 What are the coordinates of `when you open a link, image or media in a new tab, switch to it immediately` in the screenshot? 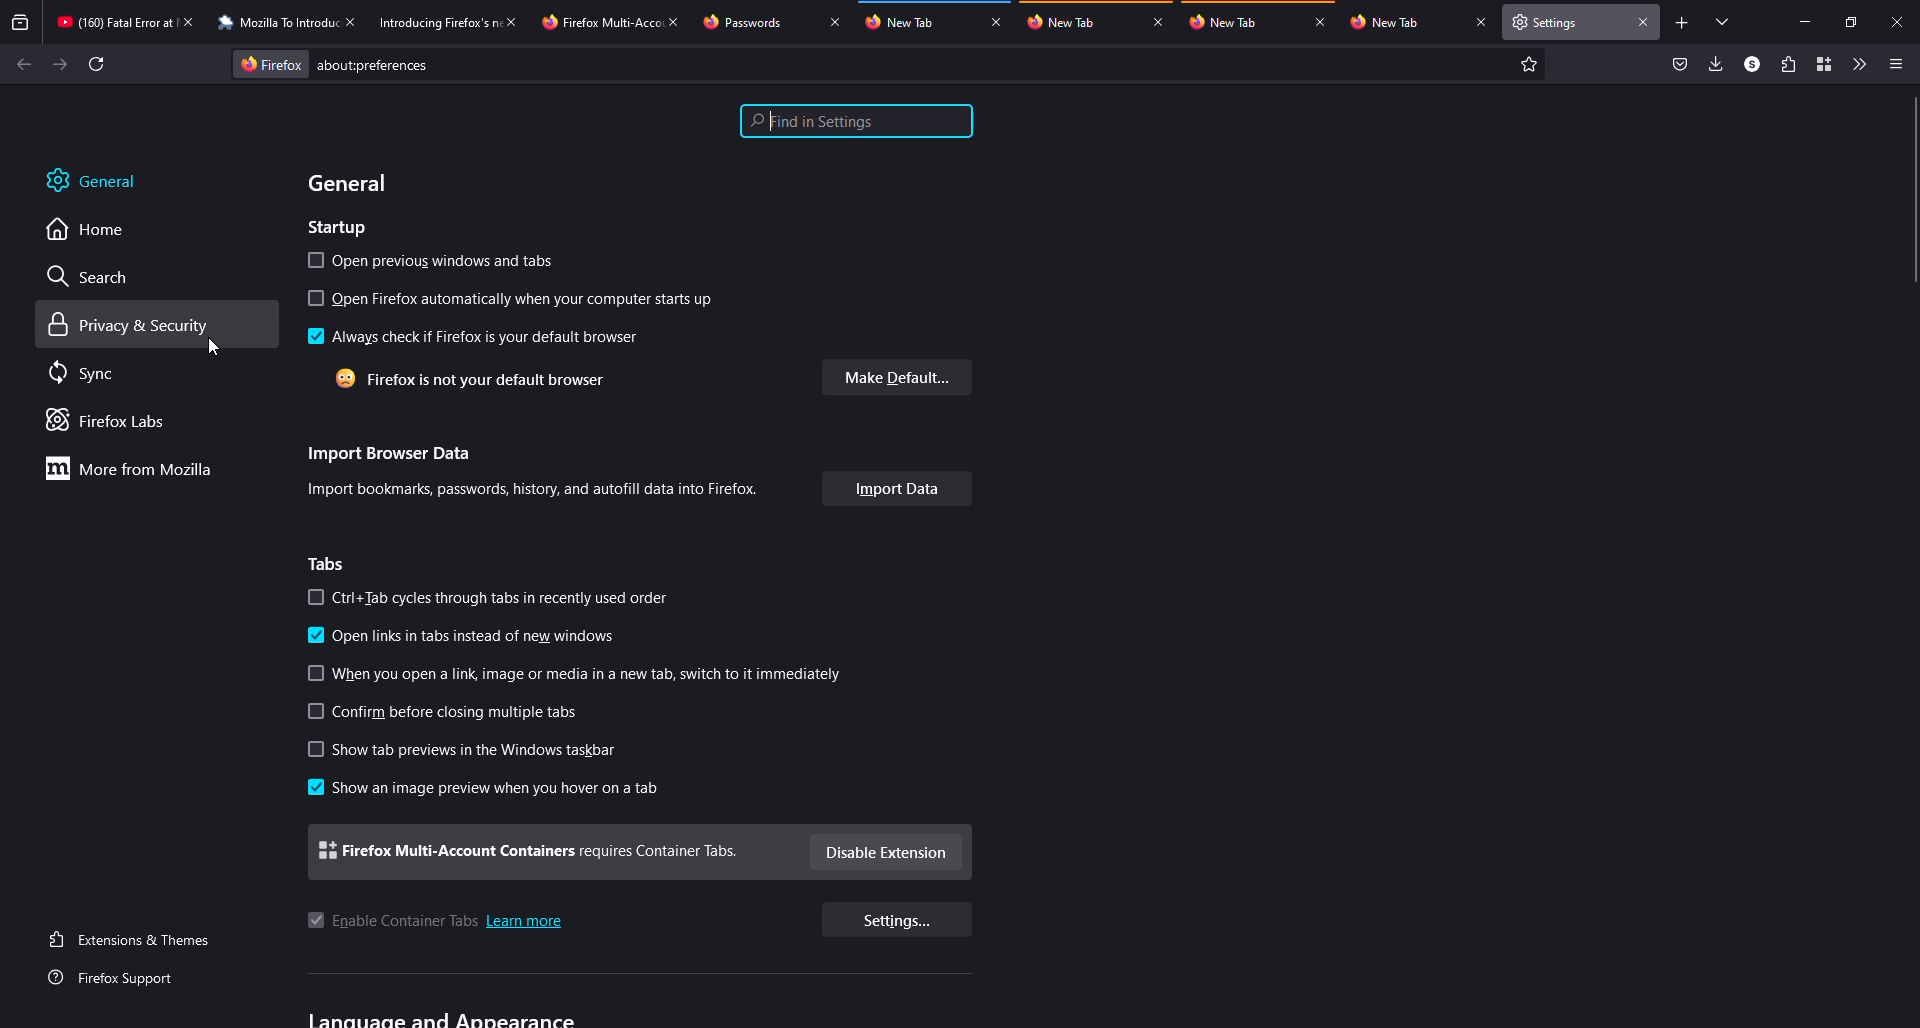 It's located at (590, 674).